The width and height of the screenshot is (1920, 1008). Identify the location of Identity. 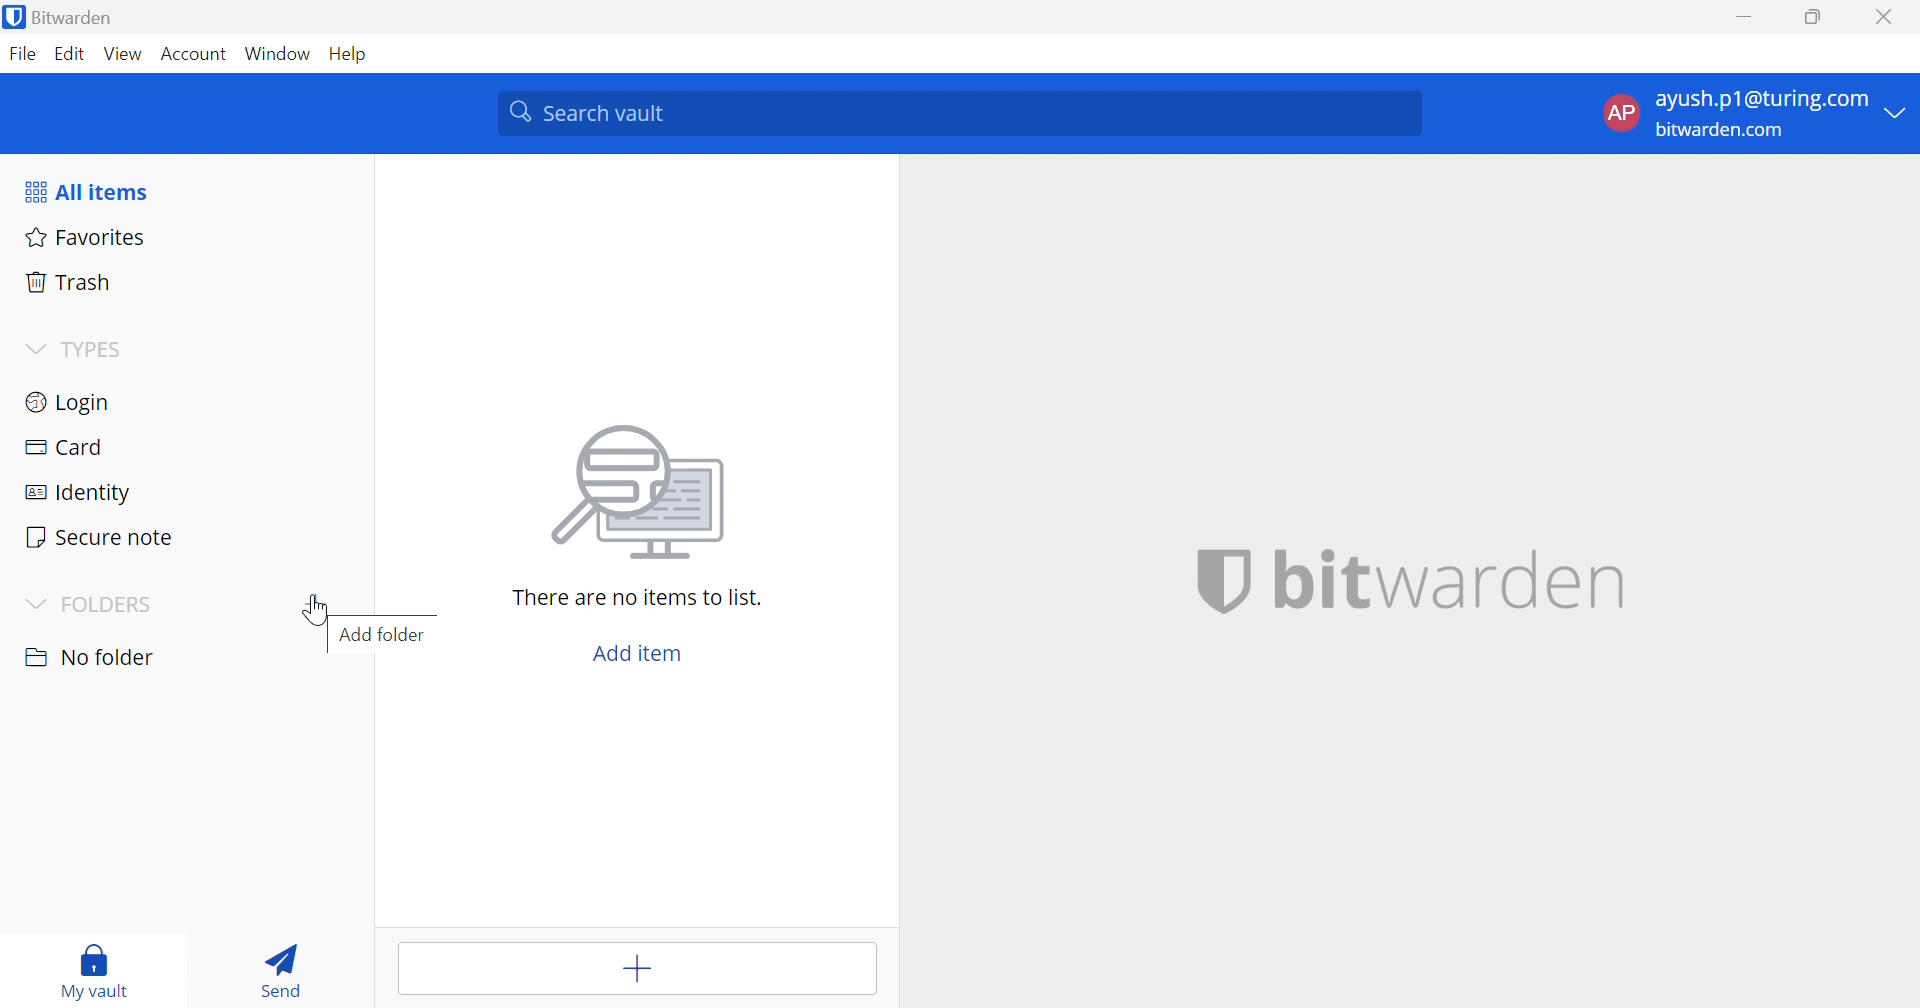
(79, 494).